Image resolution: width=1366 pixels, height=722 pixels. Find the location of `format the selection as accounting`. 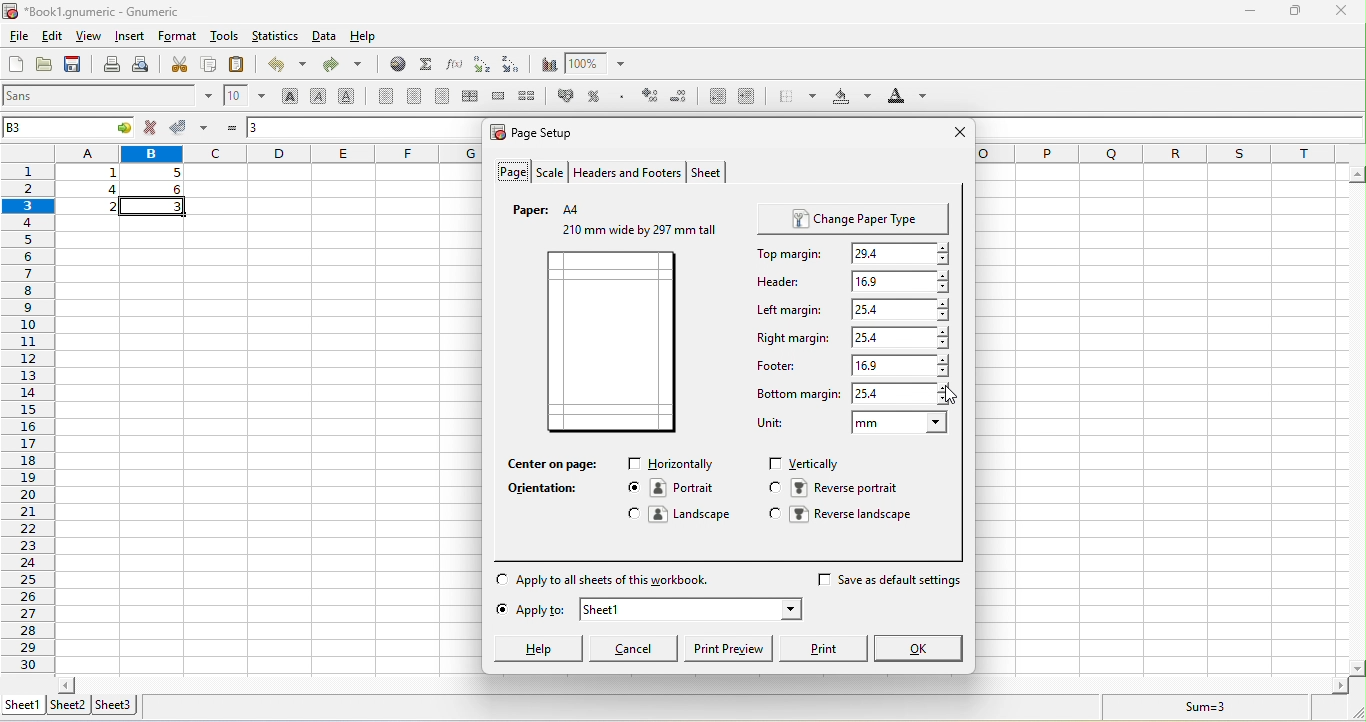

format the selection as accounting is located at coordinates (567, 96).